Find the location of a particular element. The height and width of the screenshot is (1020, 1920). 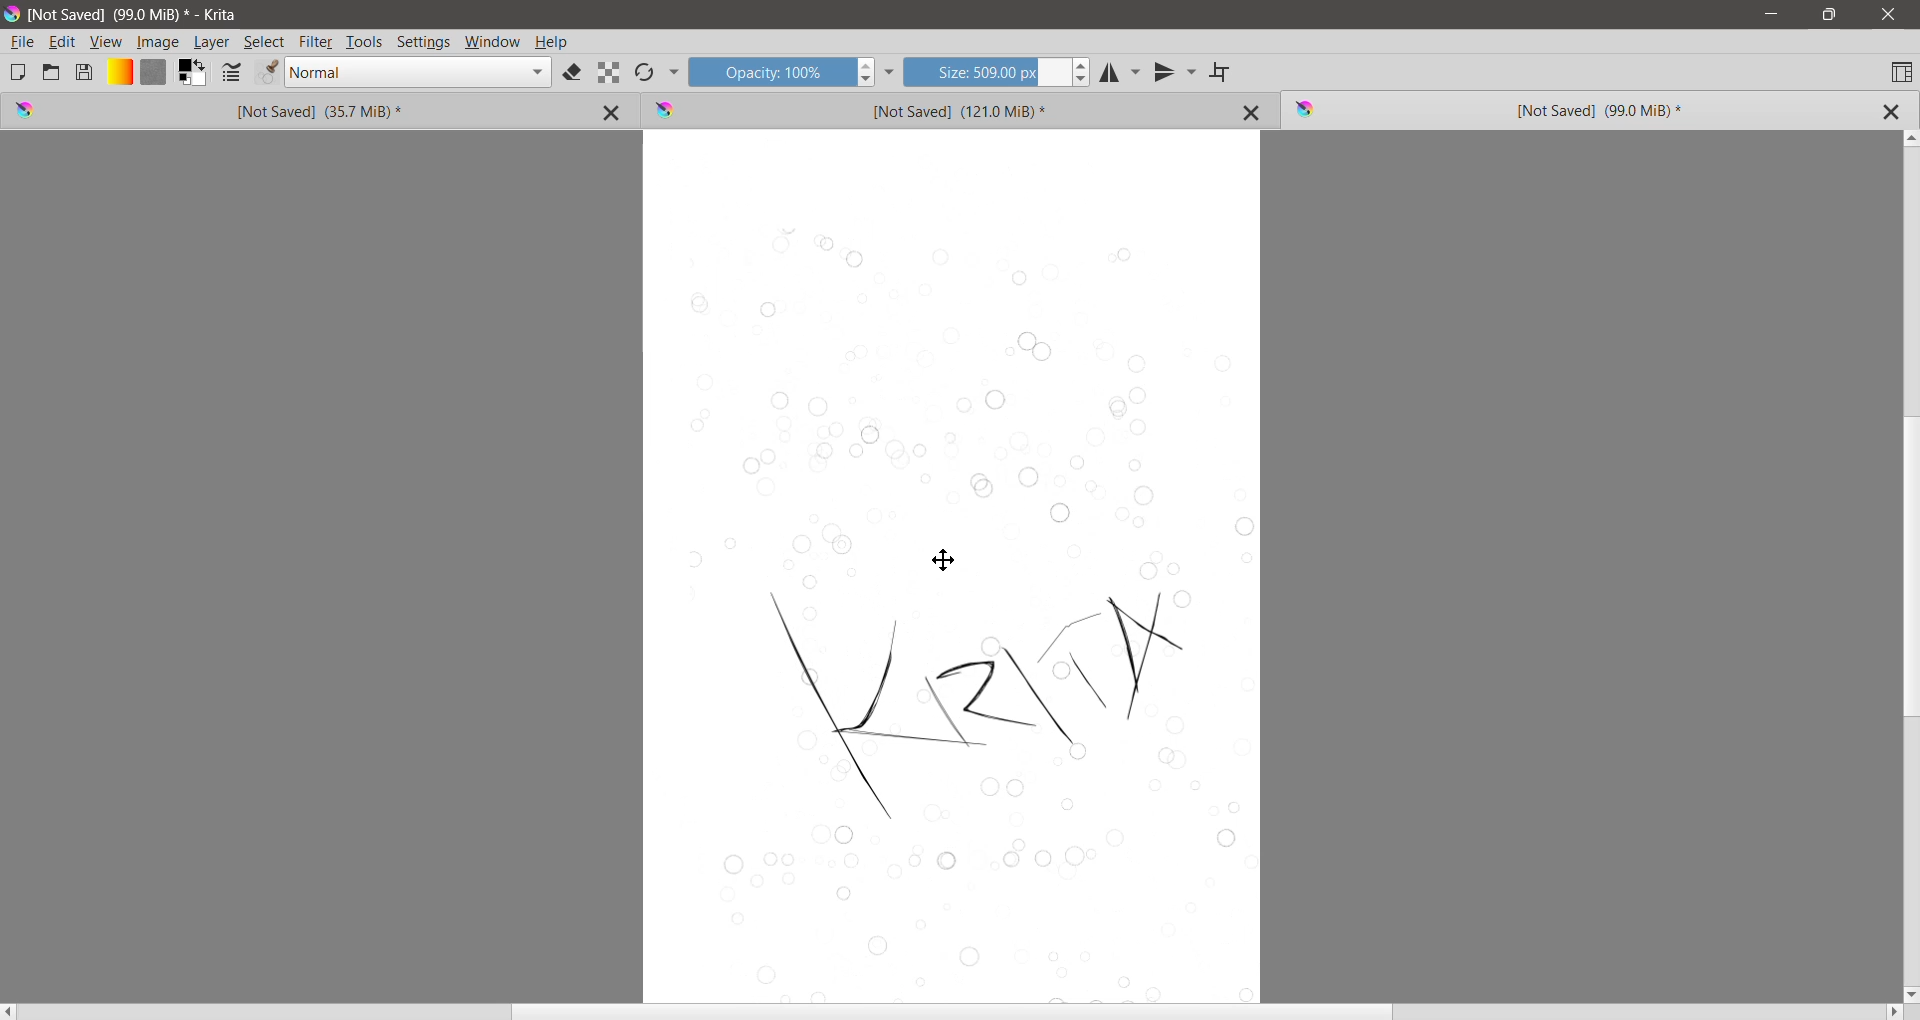

Preserve Alpha is located at coordinates (609, 73).